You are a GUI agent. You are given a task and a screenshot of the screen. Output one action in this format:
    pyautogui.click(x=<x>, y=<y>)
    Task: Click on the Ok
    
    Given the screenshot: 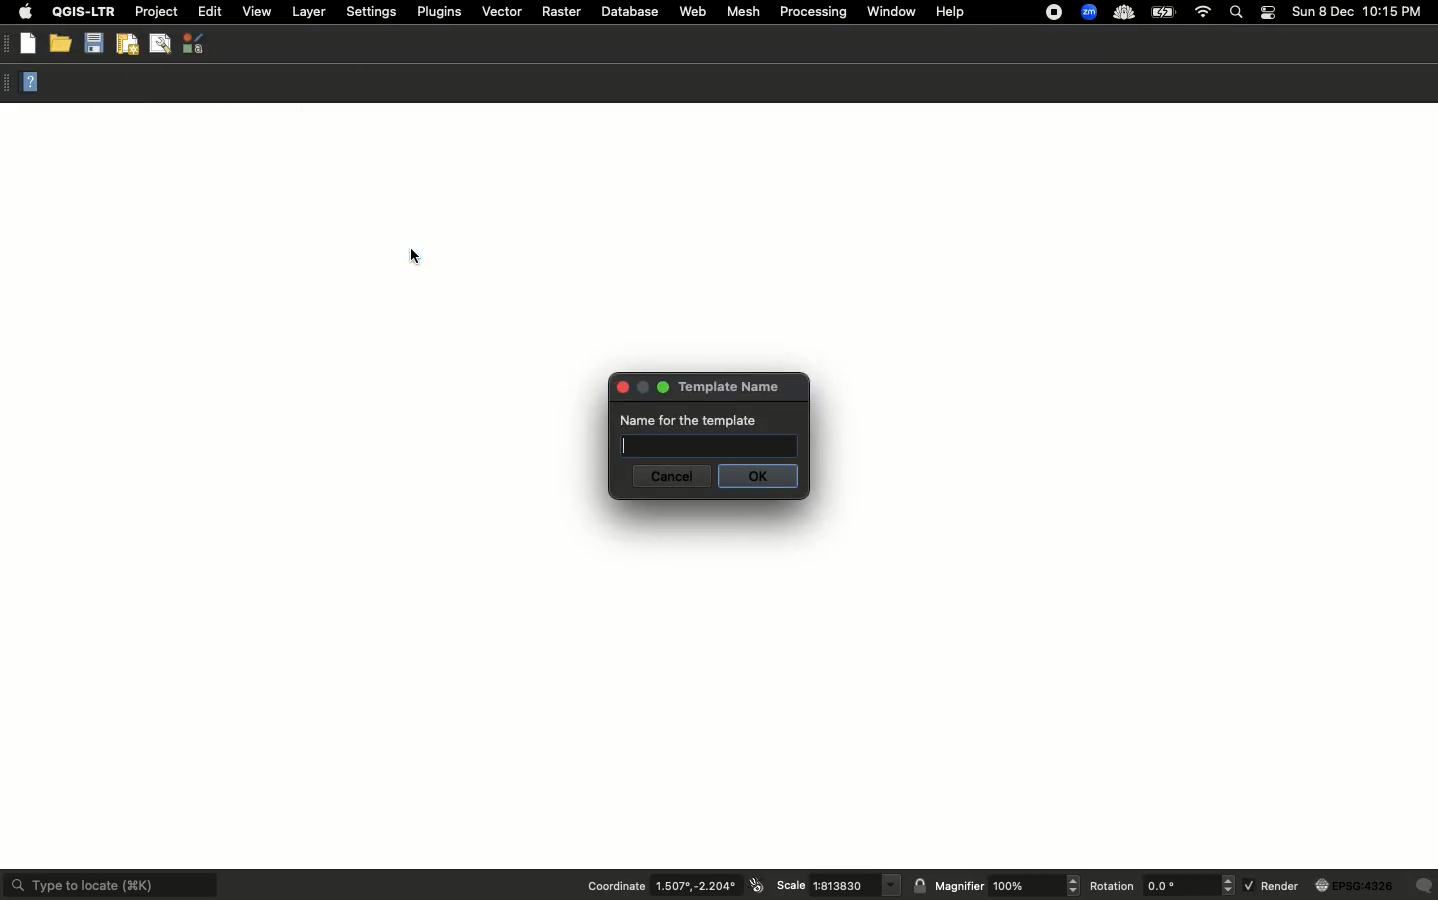 What is the action you would take?
    pyautogui.click(x=759, y=479)
    